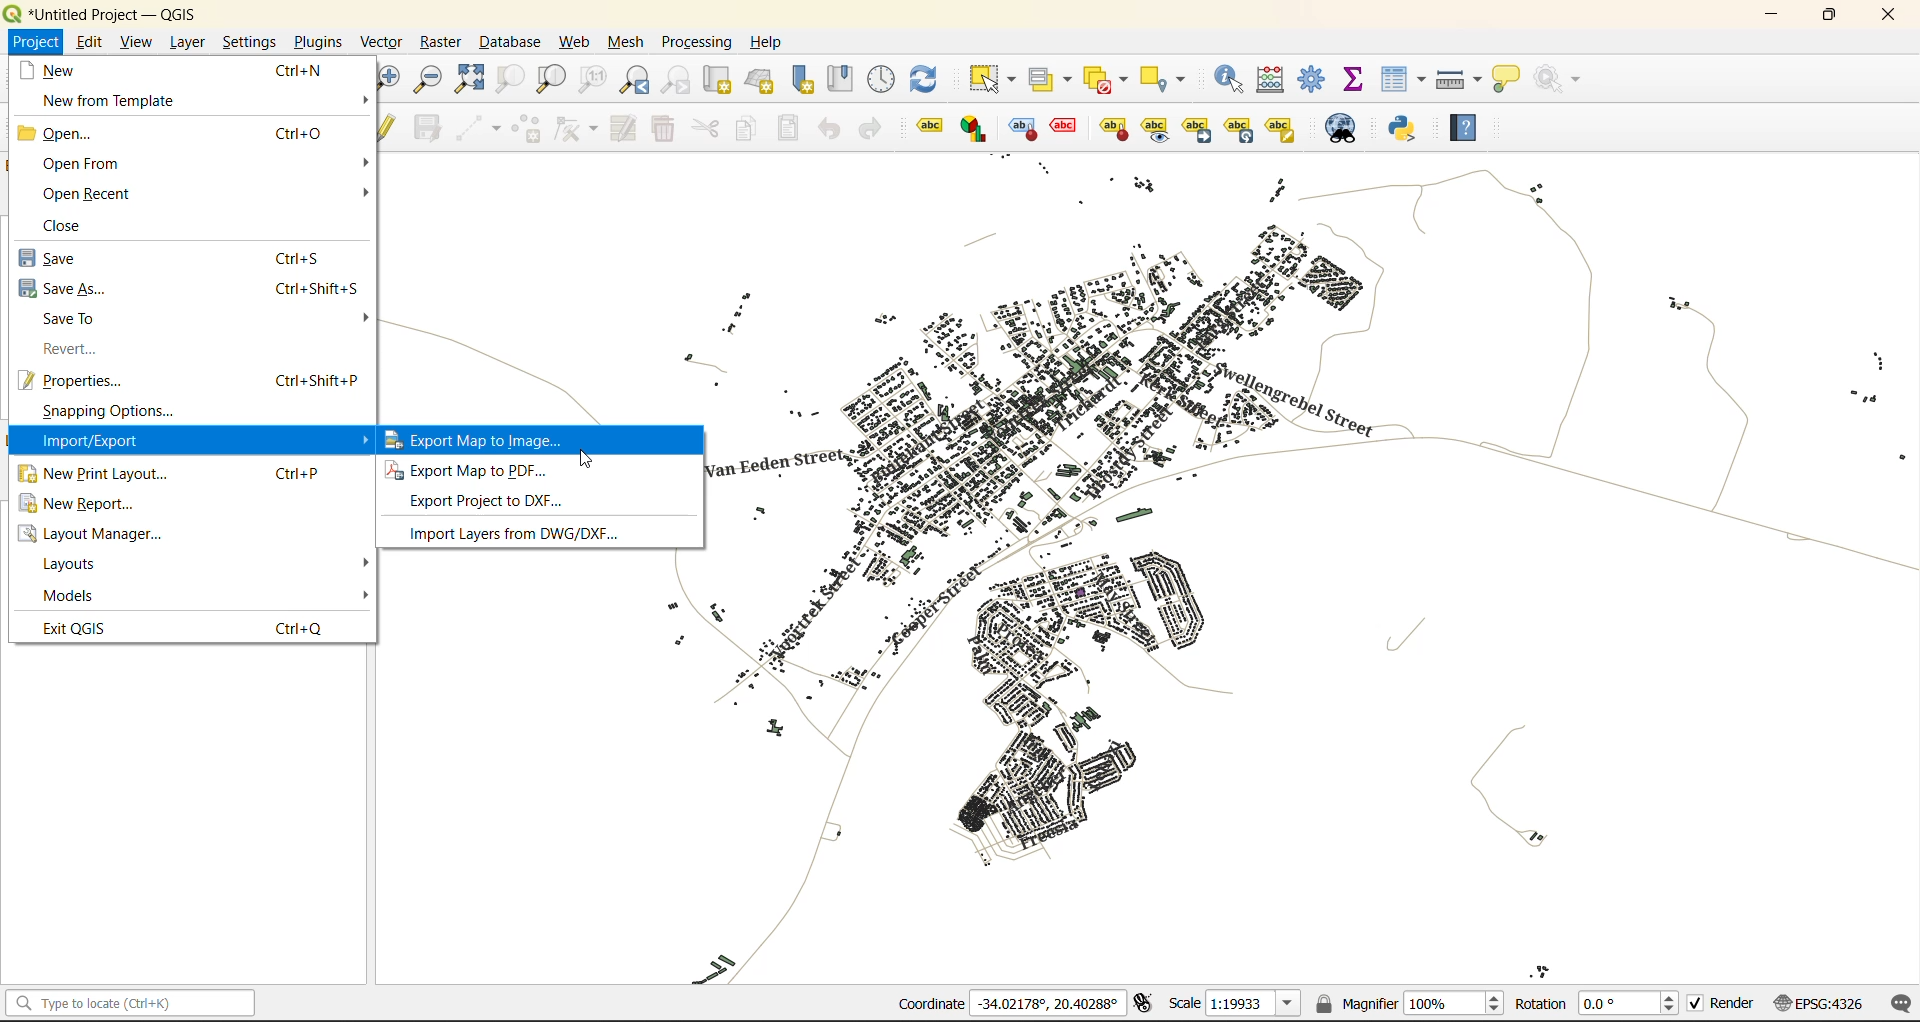 This screenshot has width=1920, height=1022. What do you see at coordinates (380, 40) in the screenshot?
I see `vector` at bounding box center [380, 40].